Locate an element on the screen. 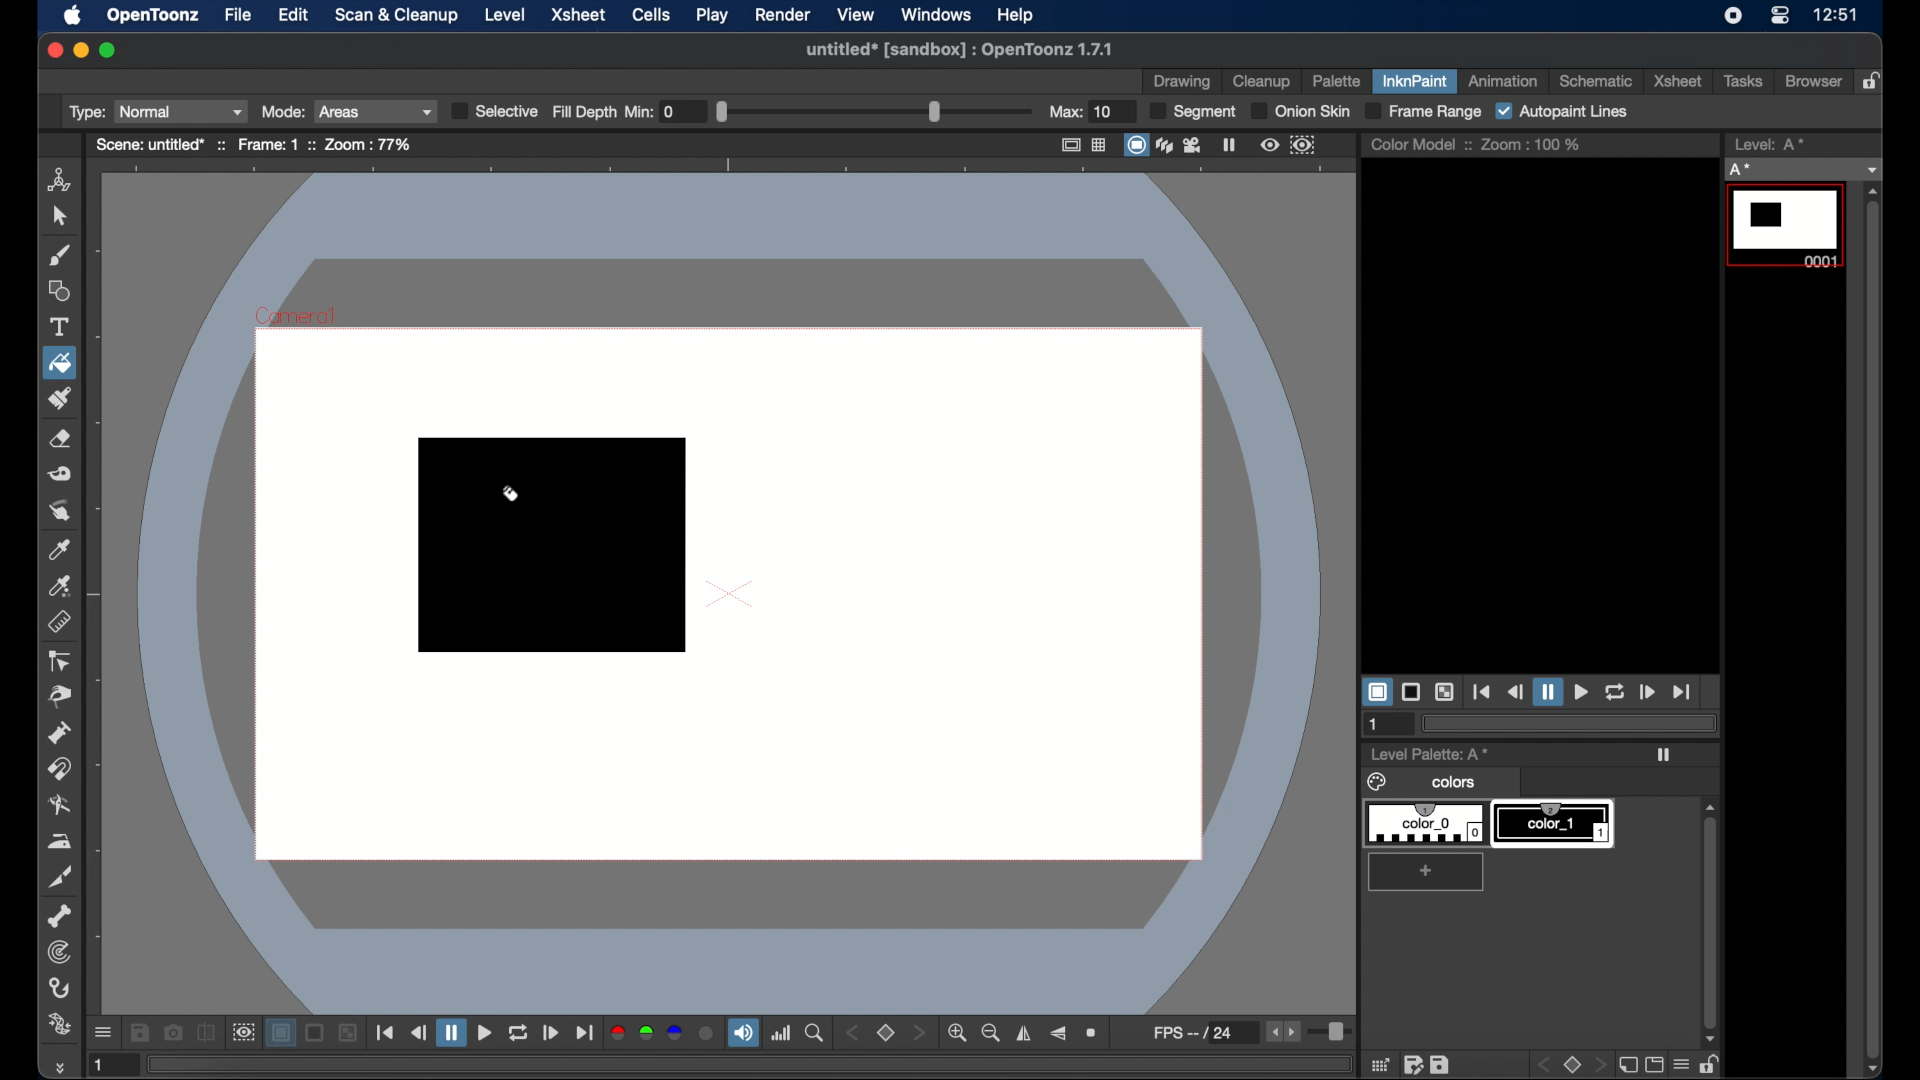 The image size is (1920, 1080). segment is located at coordinates (1193, 112).